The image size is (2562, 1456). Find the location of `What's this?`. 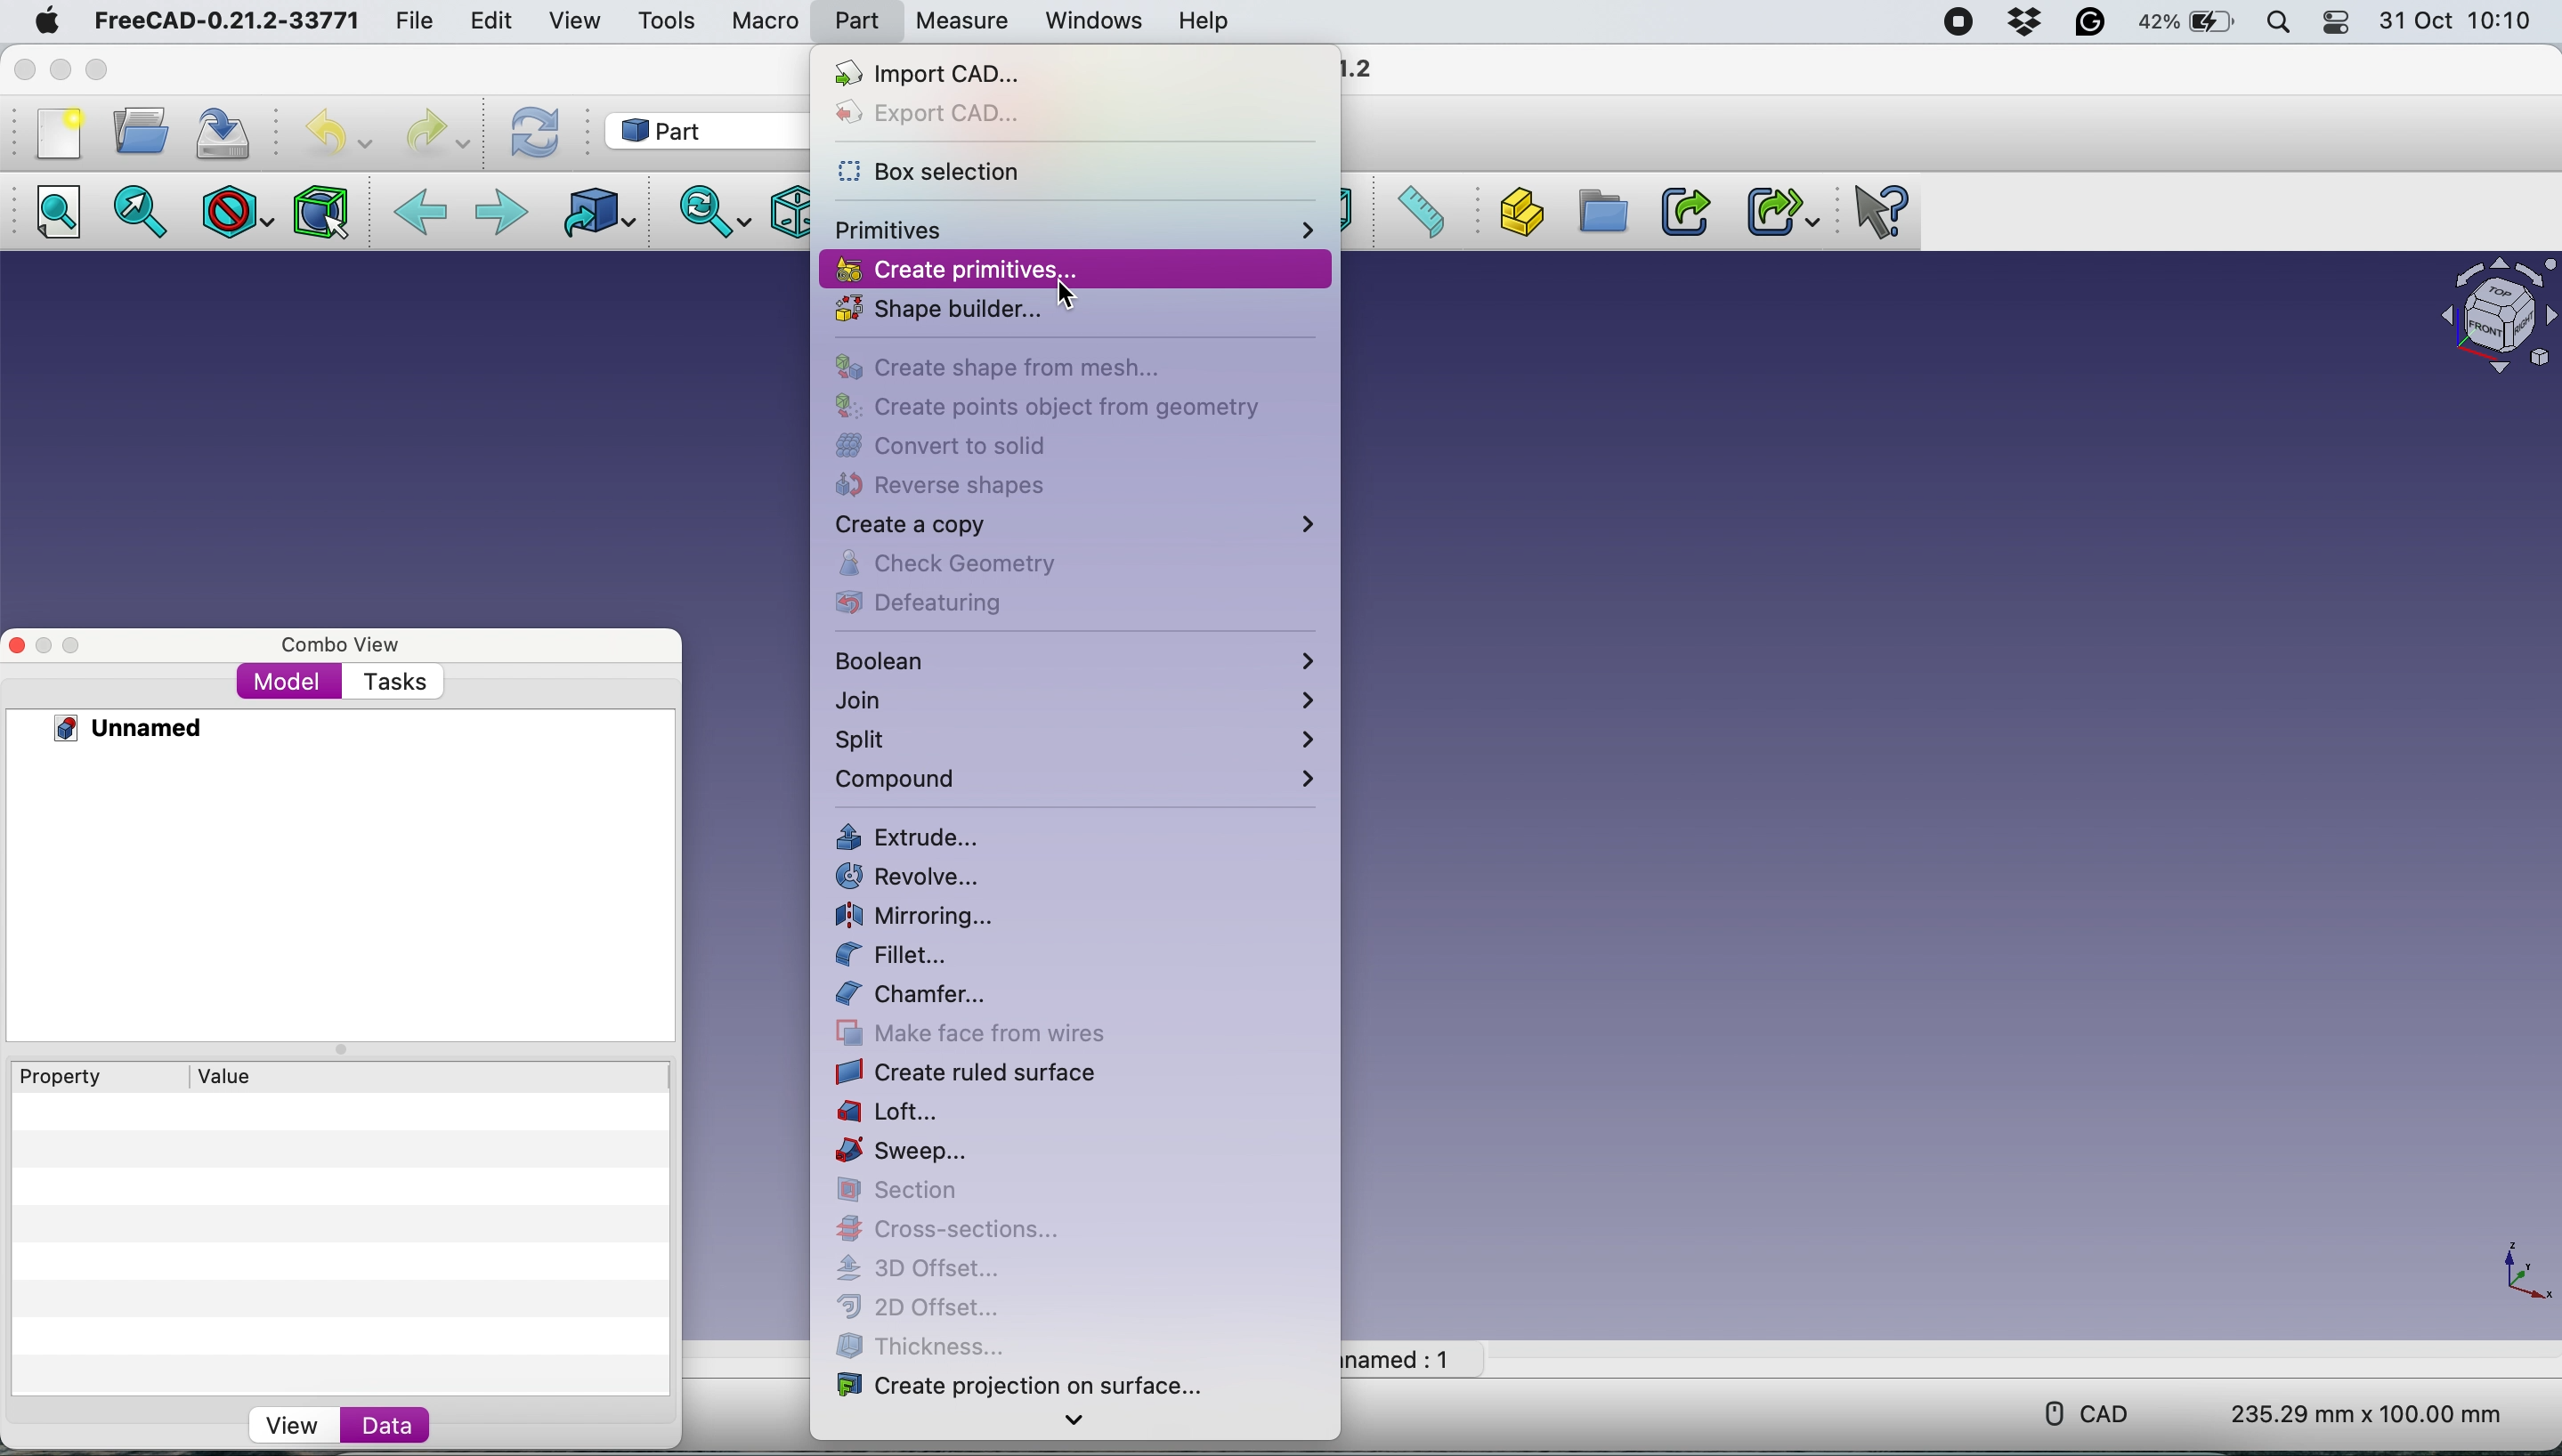

What's this? is located at coordinates (1877, 212).